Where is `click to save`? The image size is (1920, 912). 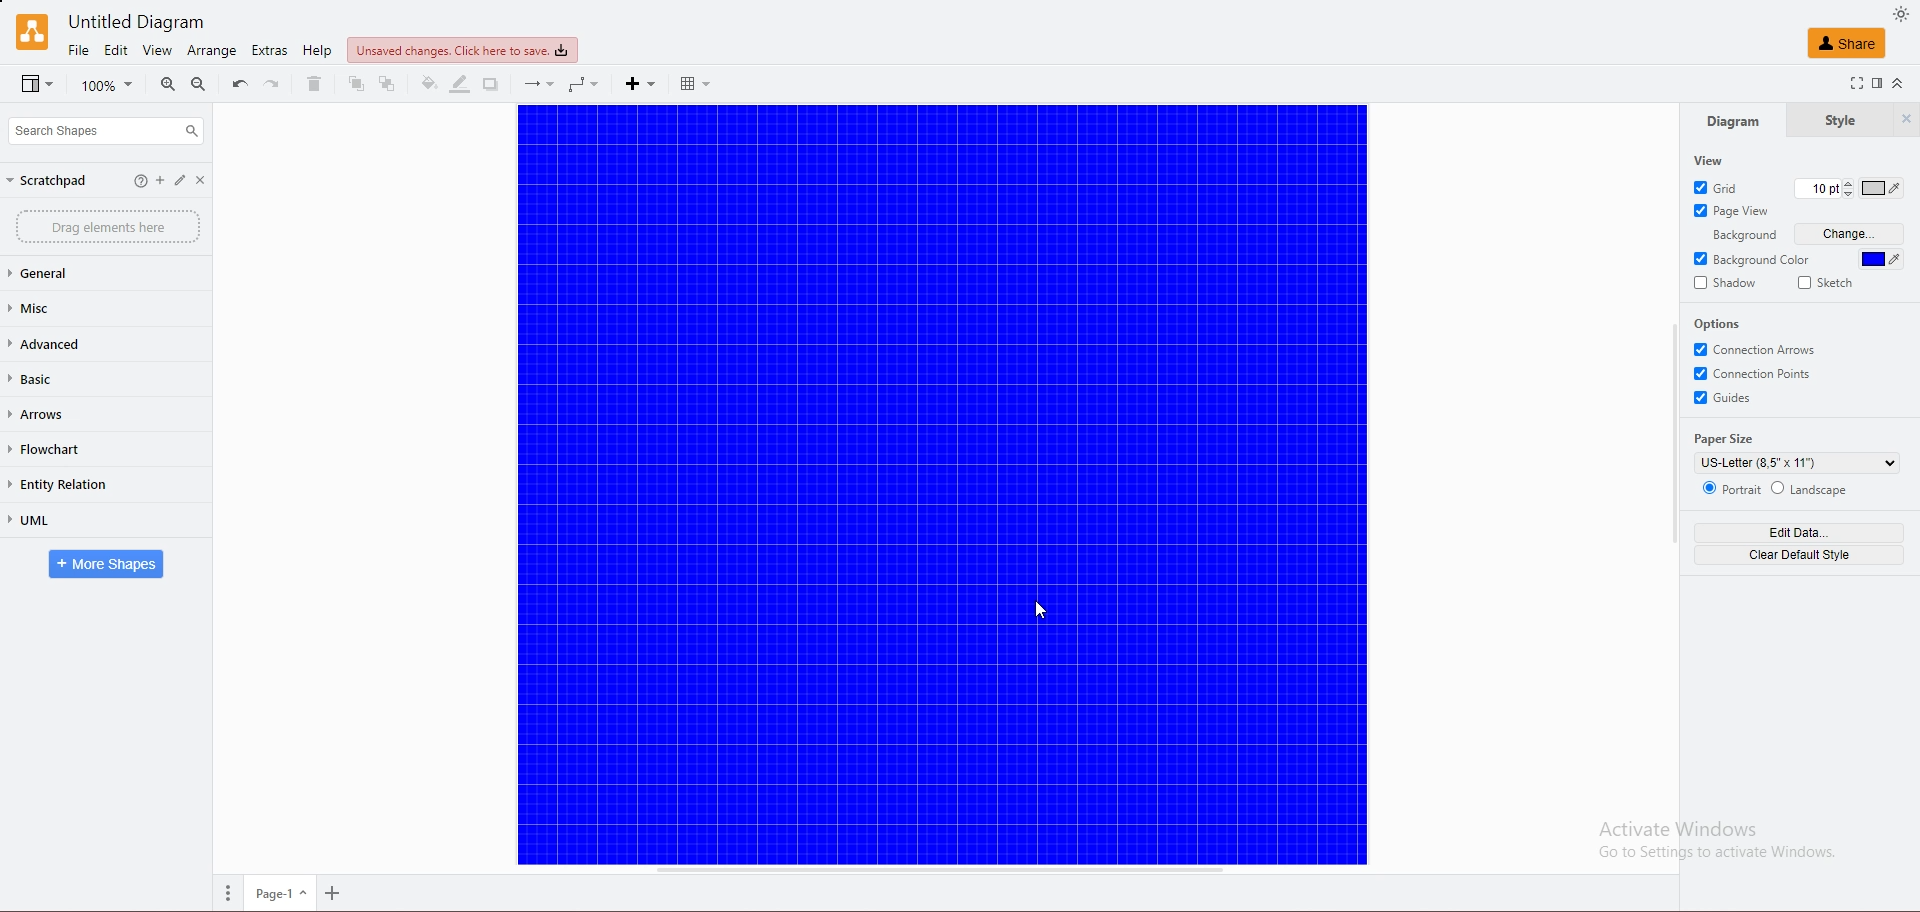 click to save is located at coordinates (462, 49).